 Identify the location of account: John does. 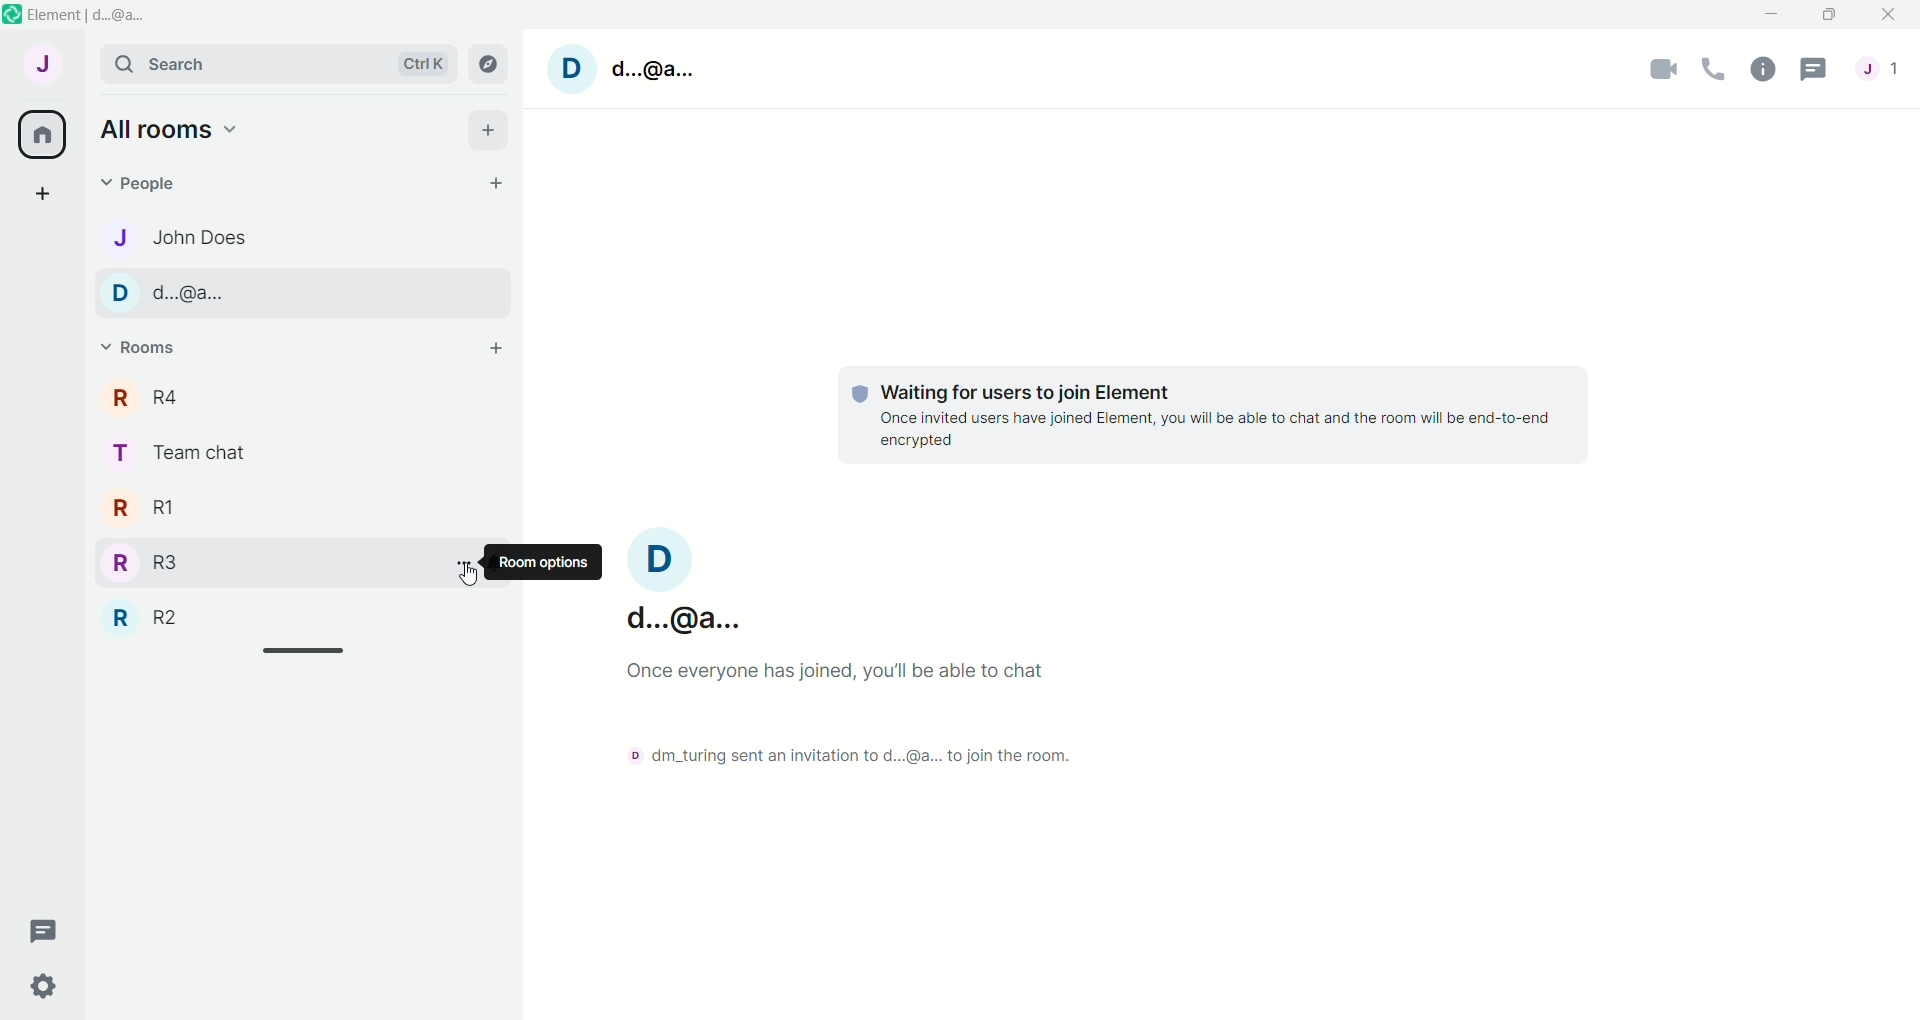
(44, 68).